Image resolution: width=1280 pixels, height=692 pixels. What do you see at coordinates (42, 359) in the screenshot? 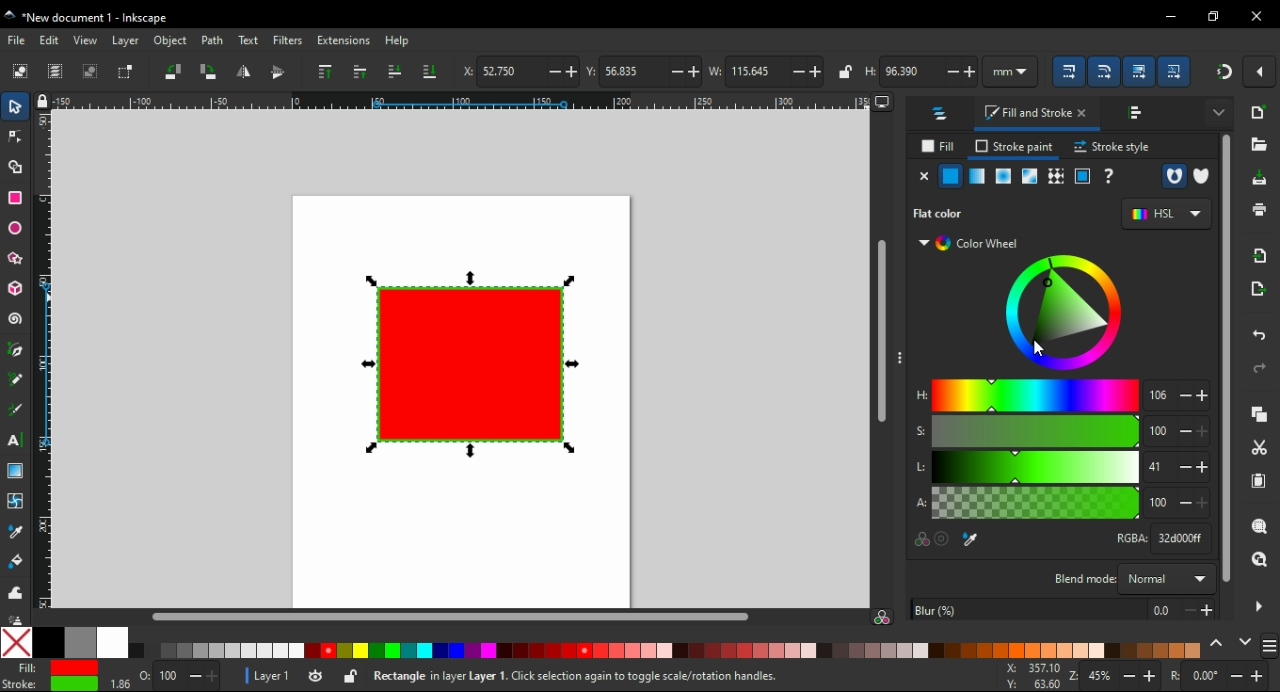
I see `ruler` at bounding box center [42, 359].